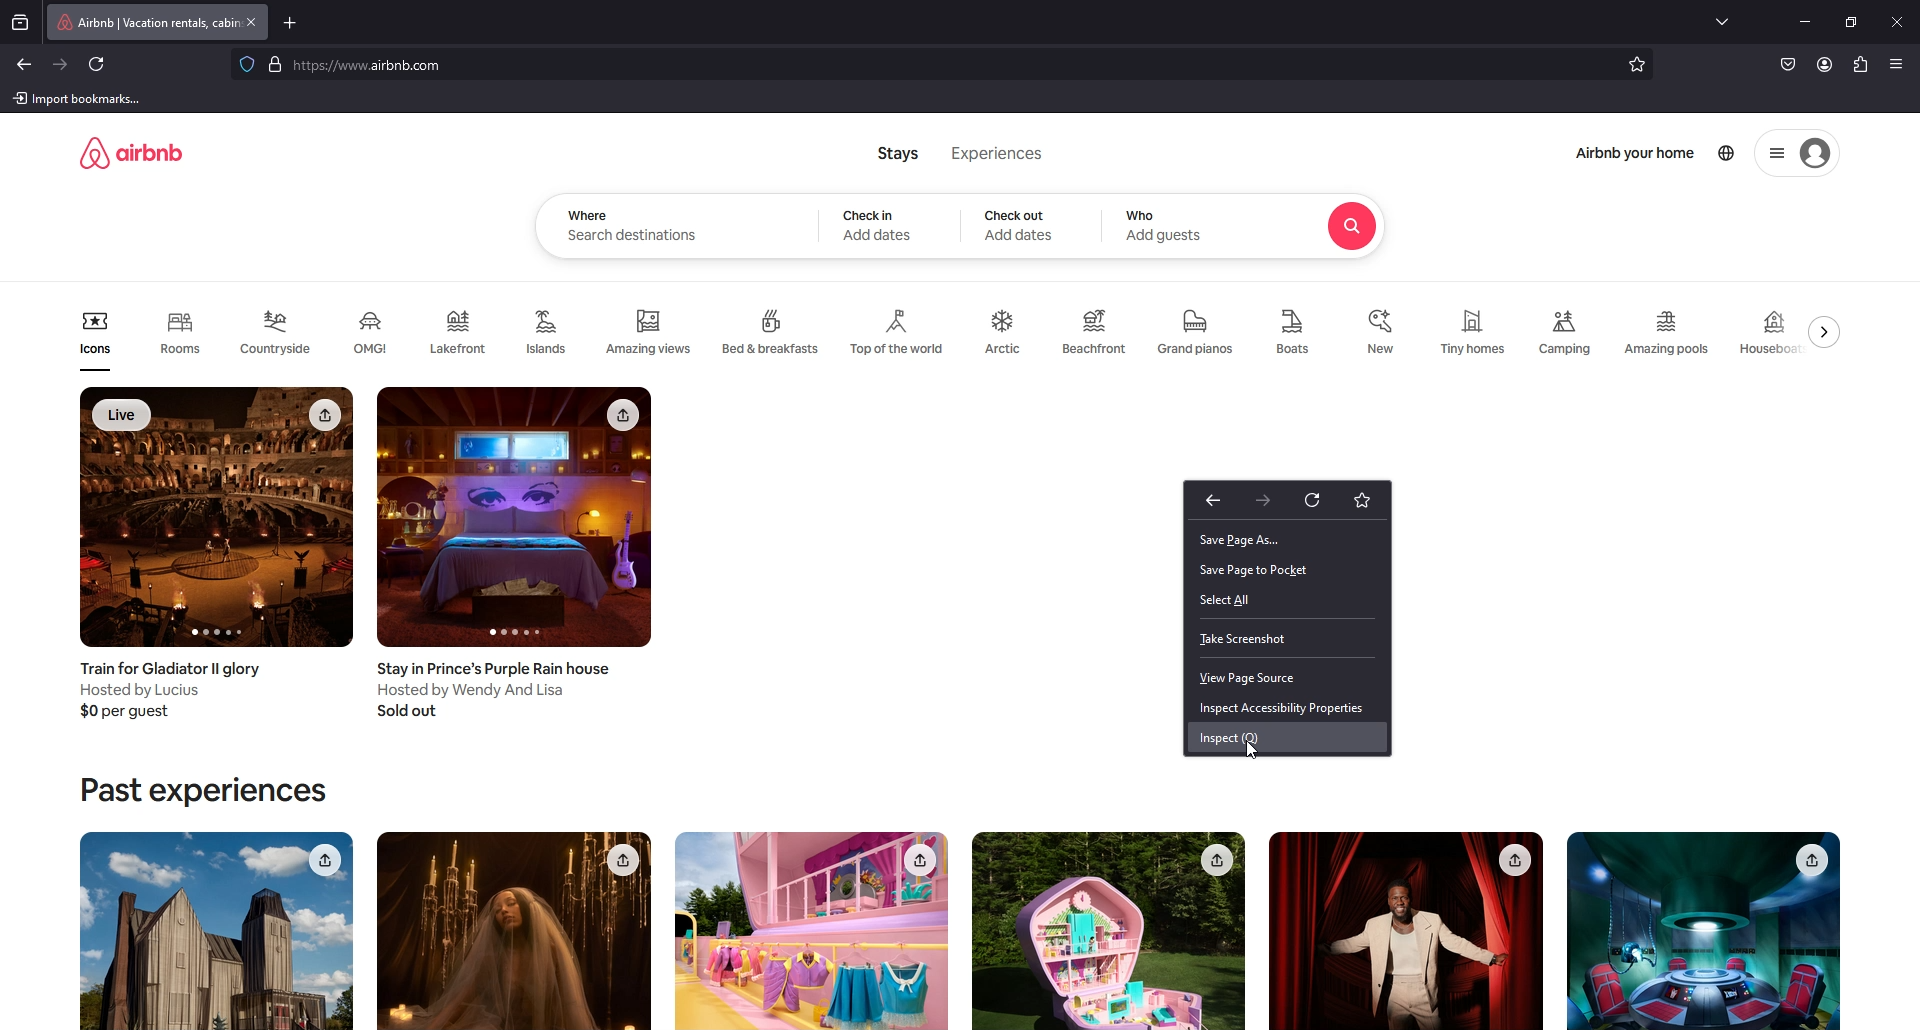 The height and width of the screenshot is (1030, 1920). I want to click on Countryside , so click(279, 332).